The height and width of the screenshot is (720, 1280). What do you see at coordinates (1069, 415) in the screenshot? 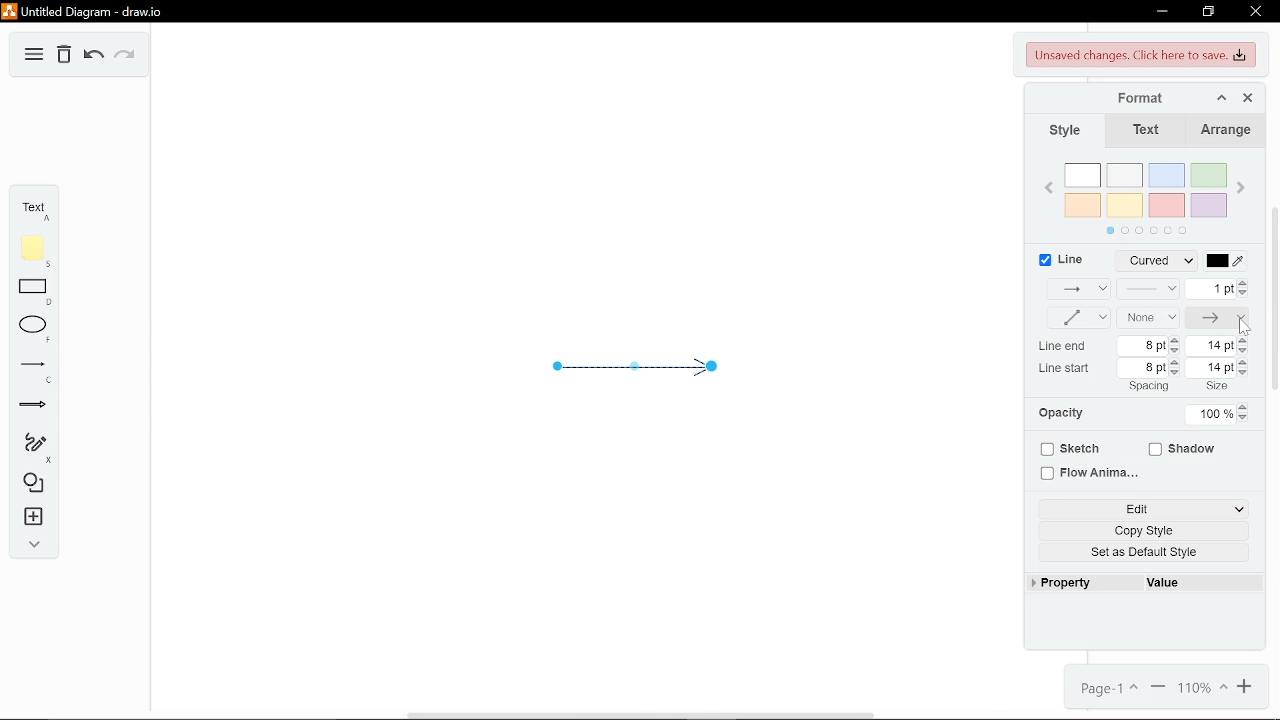
I see `Opacity` at bounding box center [1069, 415].